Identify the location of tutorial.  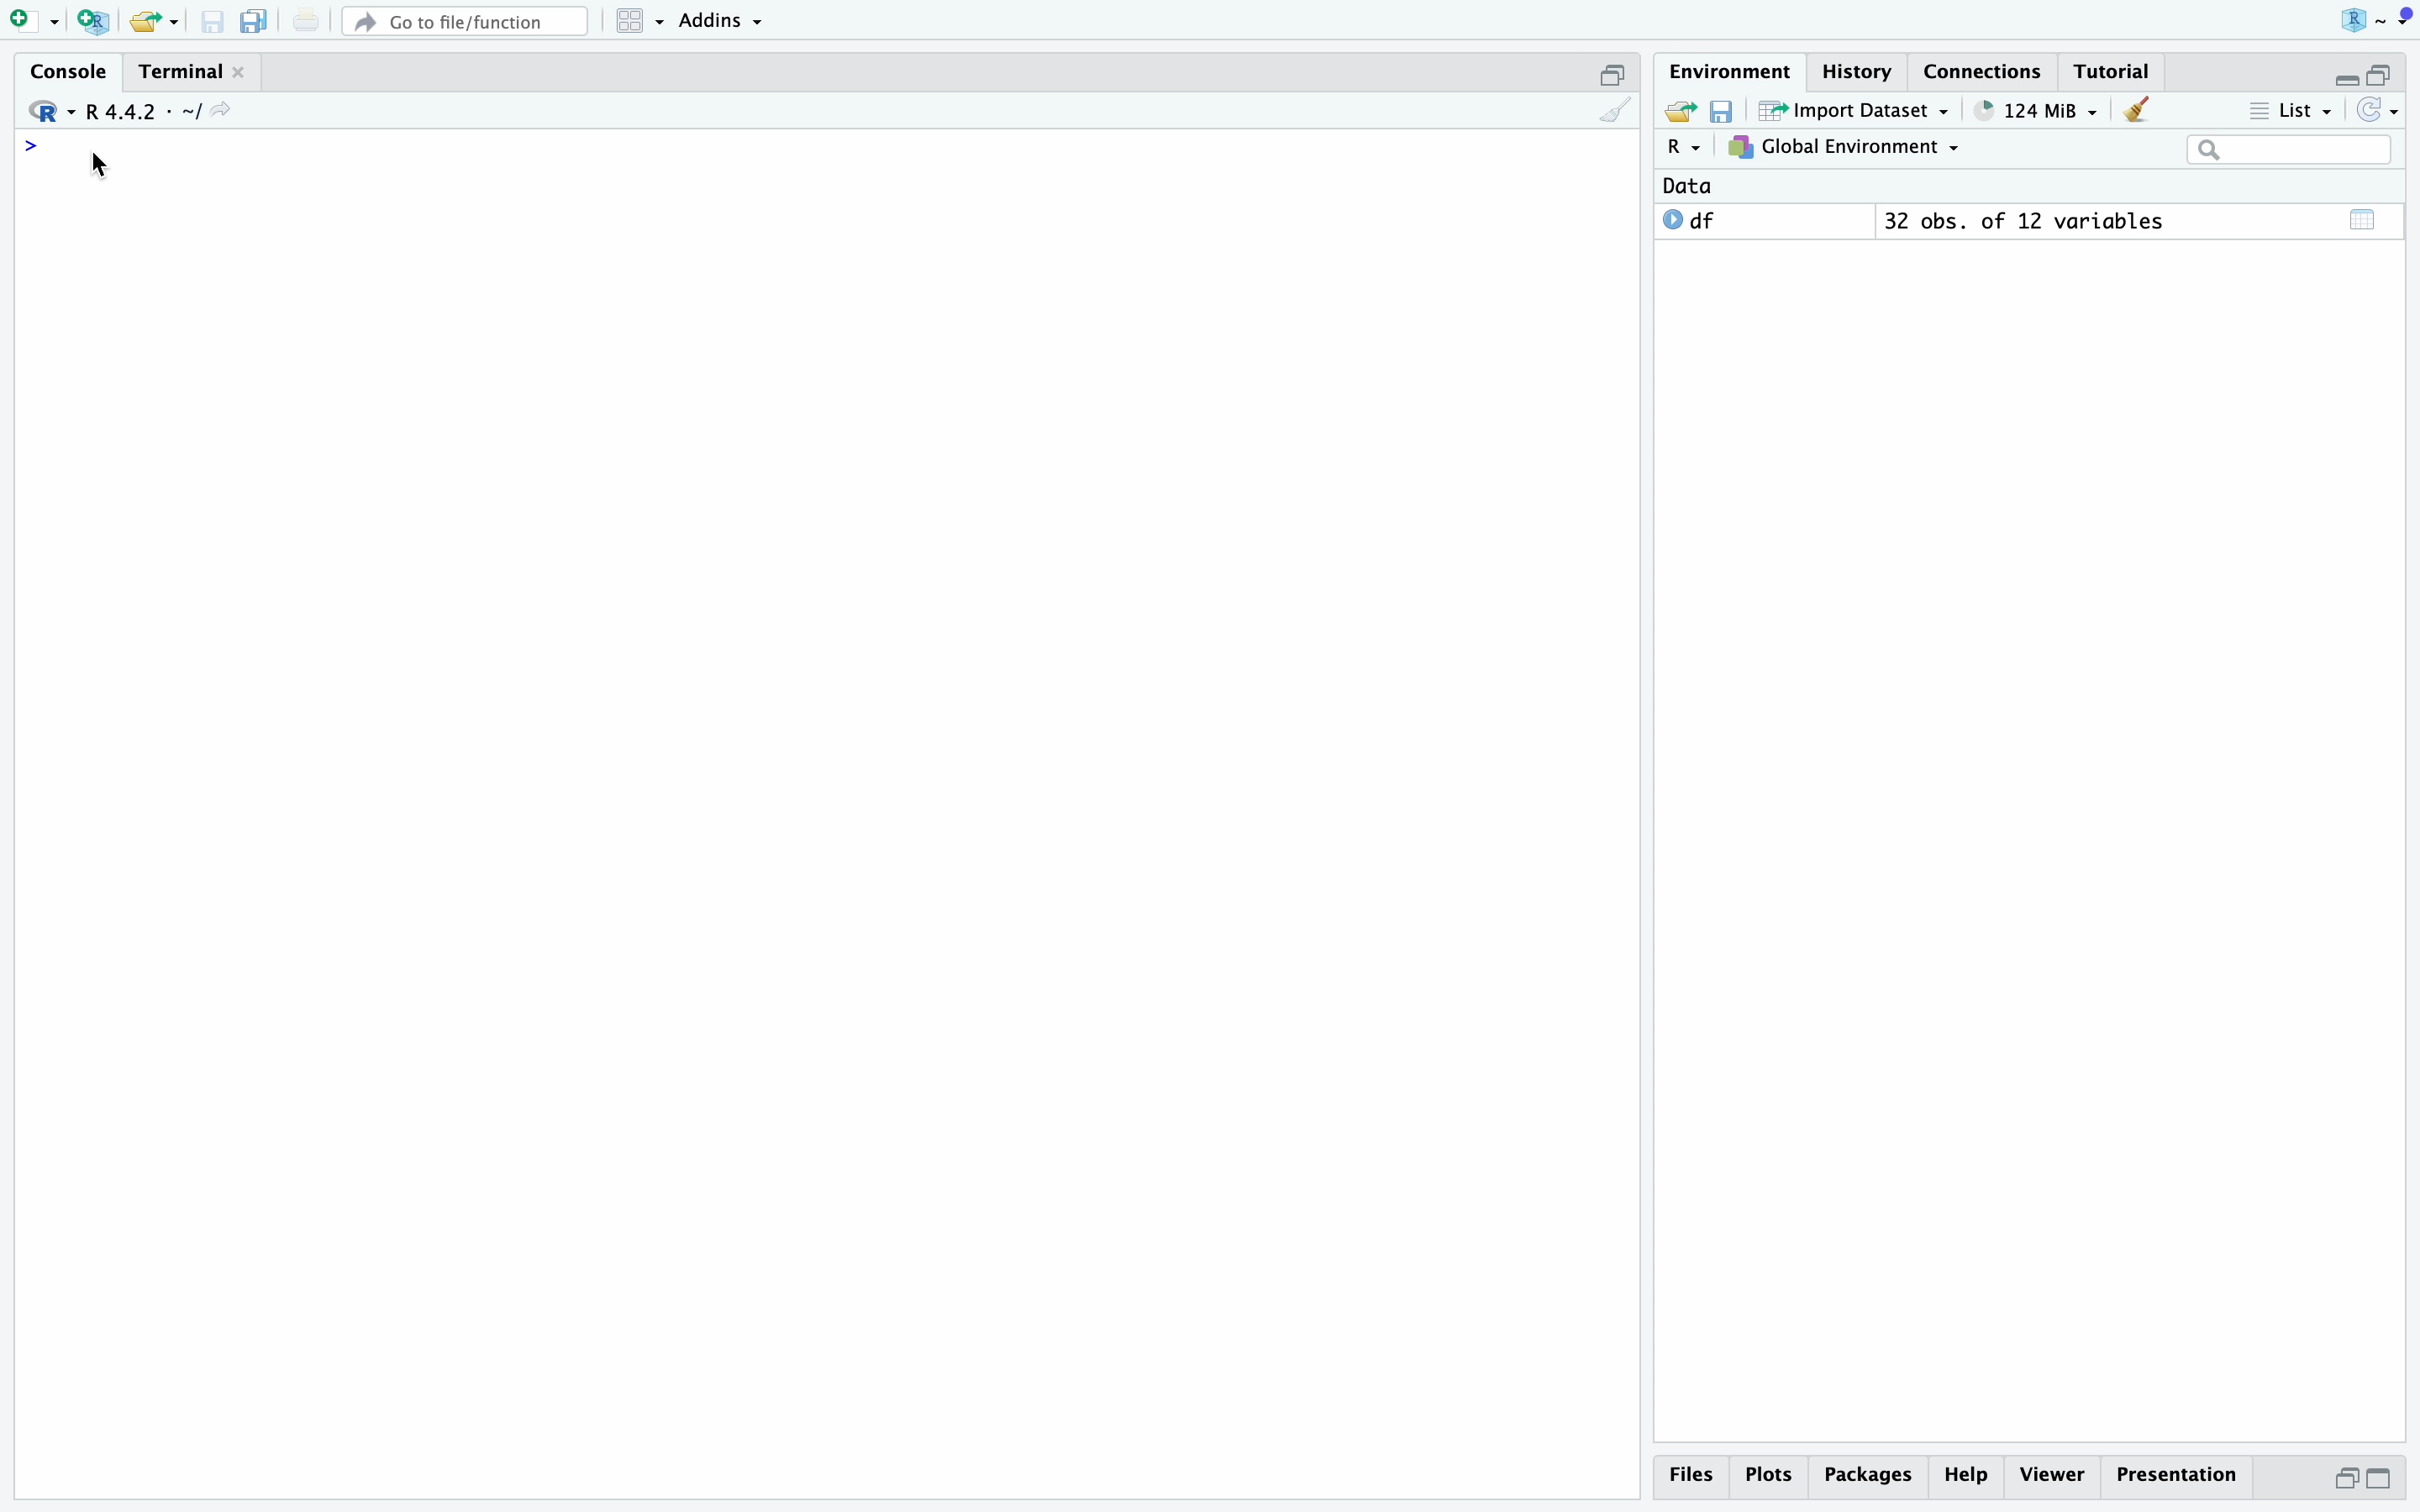
(2112, 72).